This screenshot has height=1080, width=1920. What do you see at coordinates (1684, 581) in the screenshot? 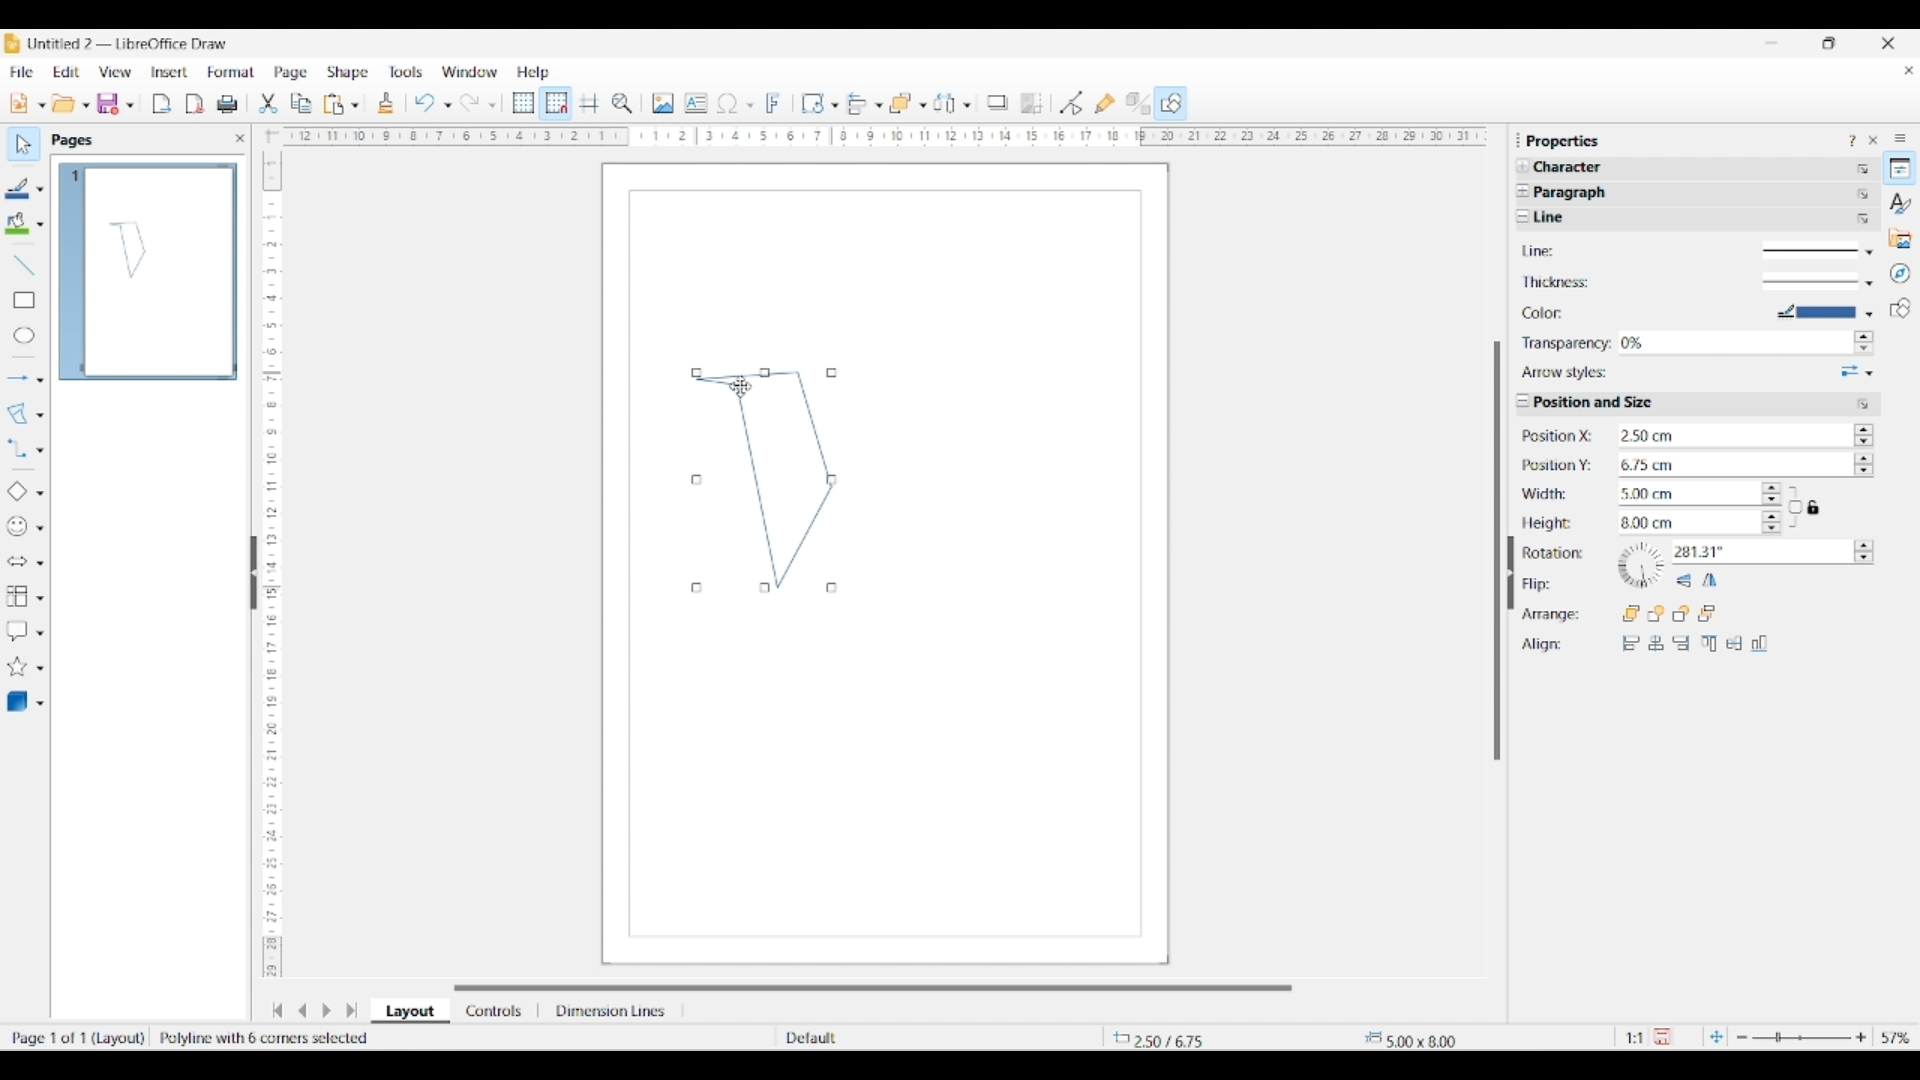
I see `Flip vertically` at bounding box center [1684, 581].